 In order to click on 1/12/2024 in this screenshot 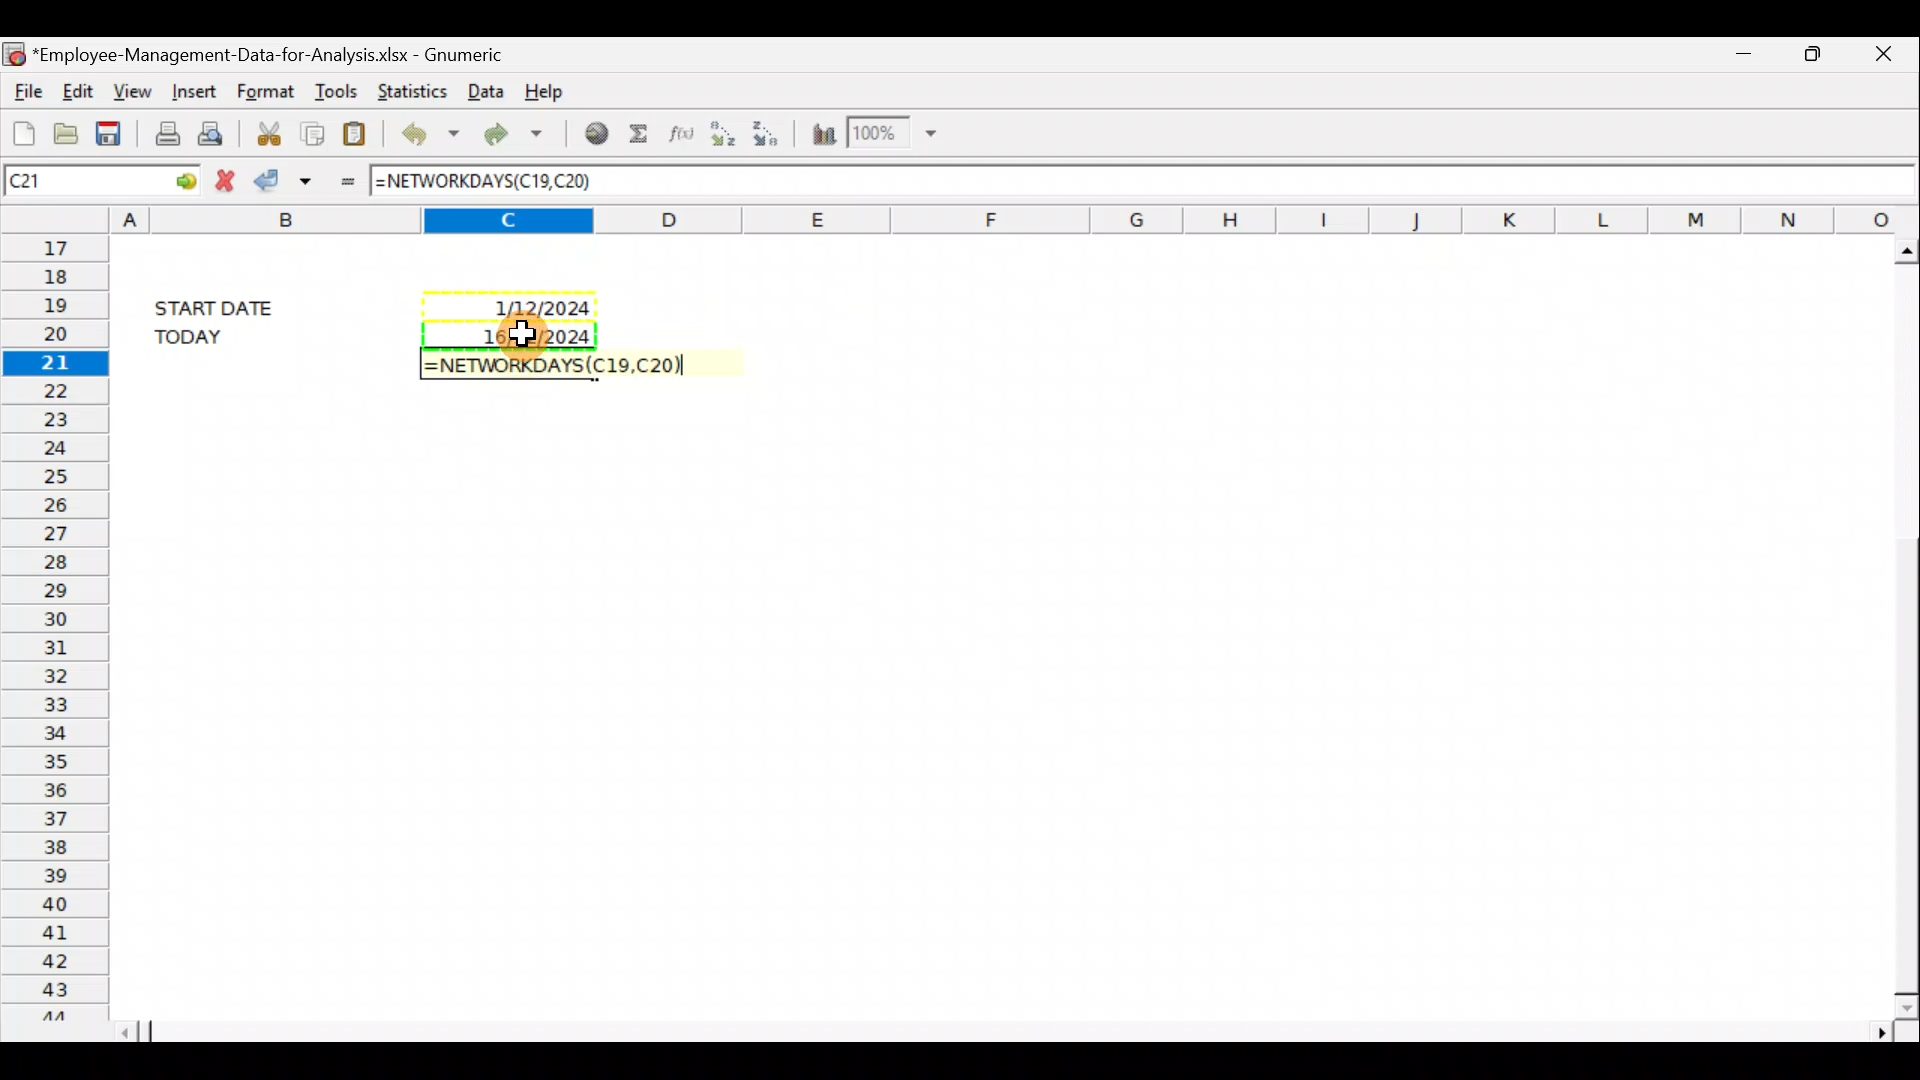, I will do `click(544, 310)`.